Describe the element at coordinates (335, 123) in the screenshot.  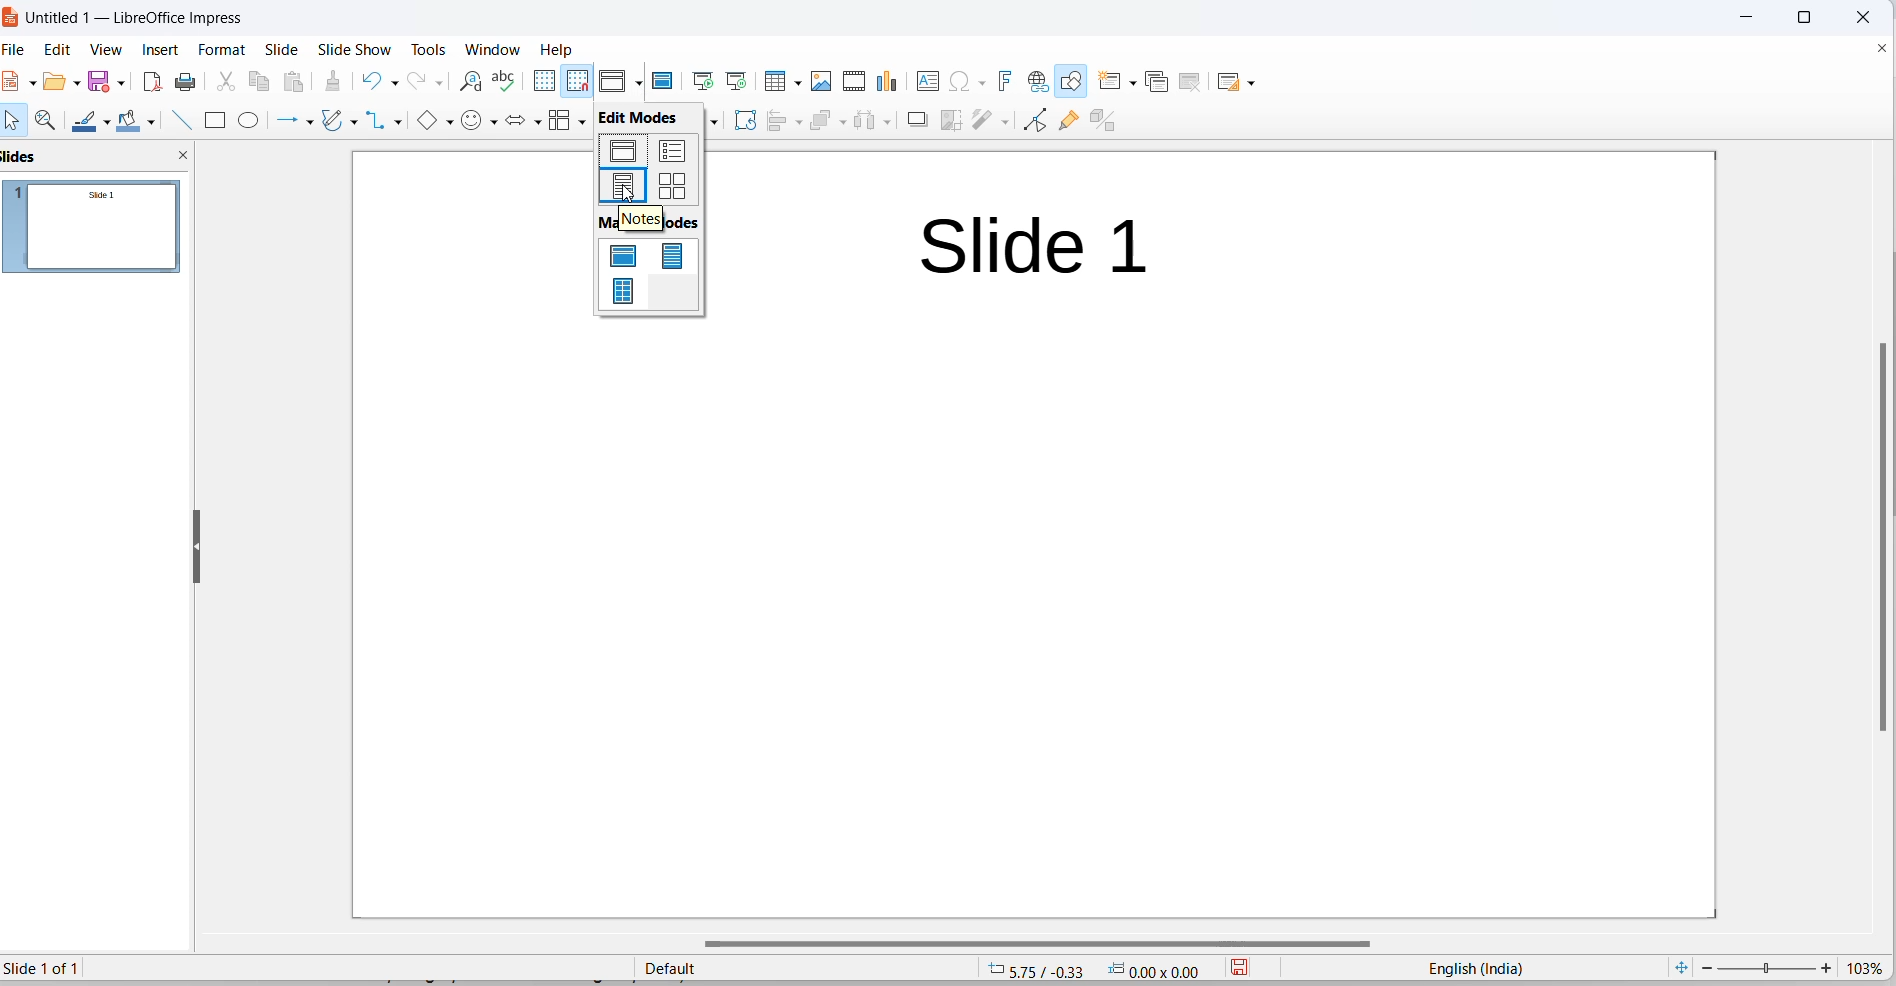
I see `curves and polygons` at that location.